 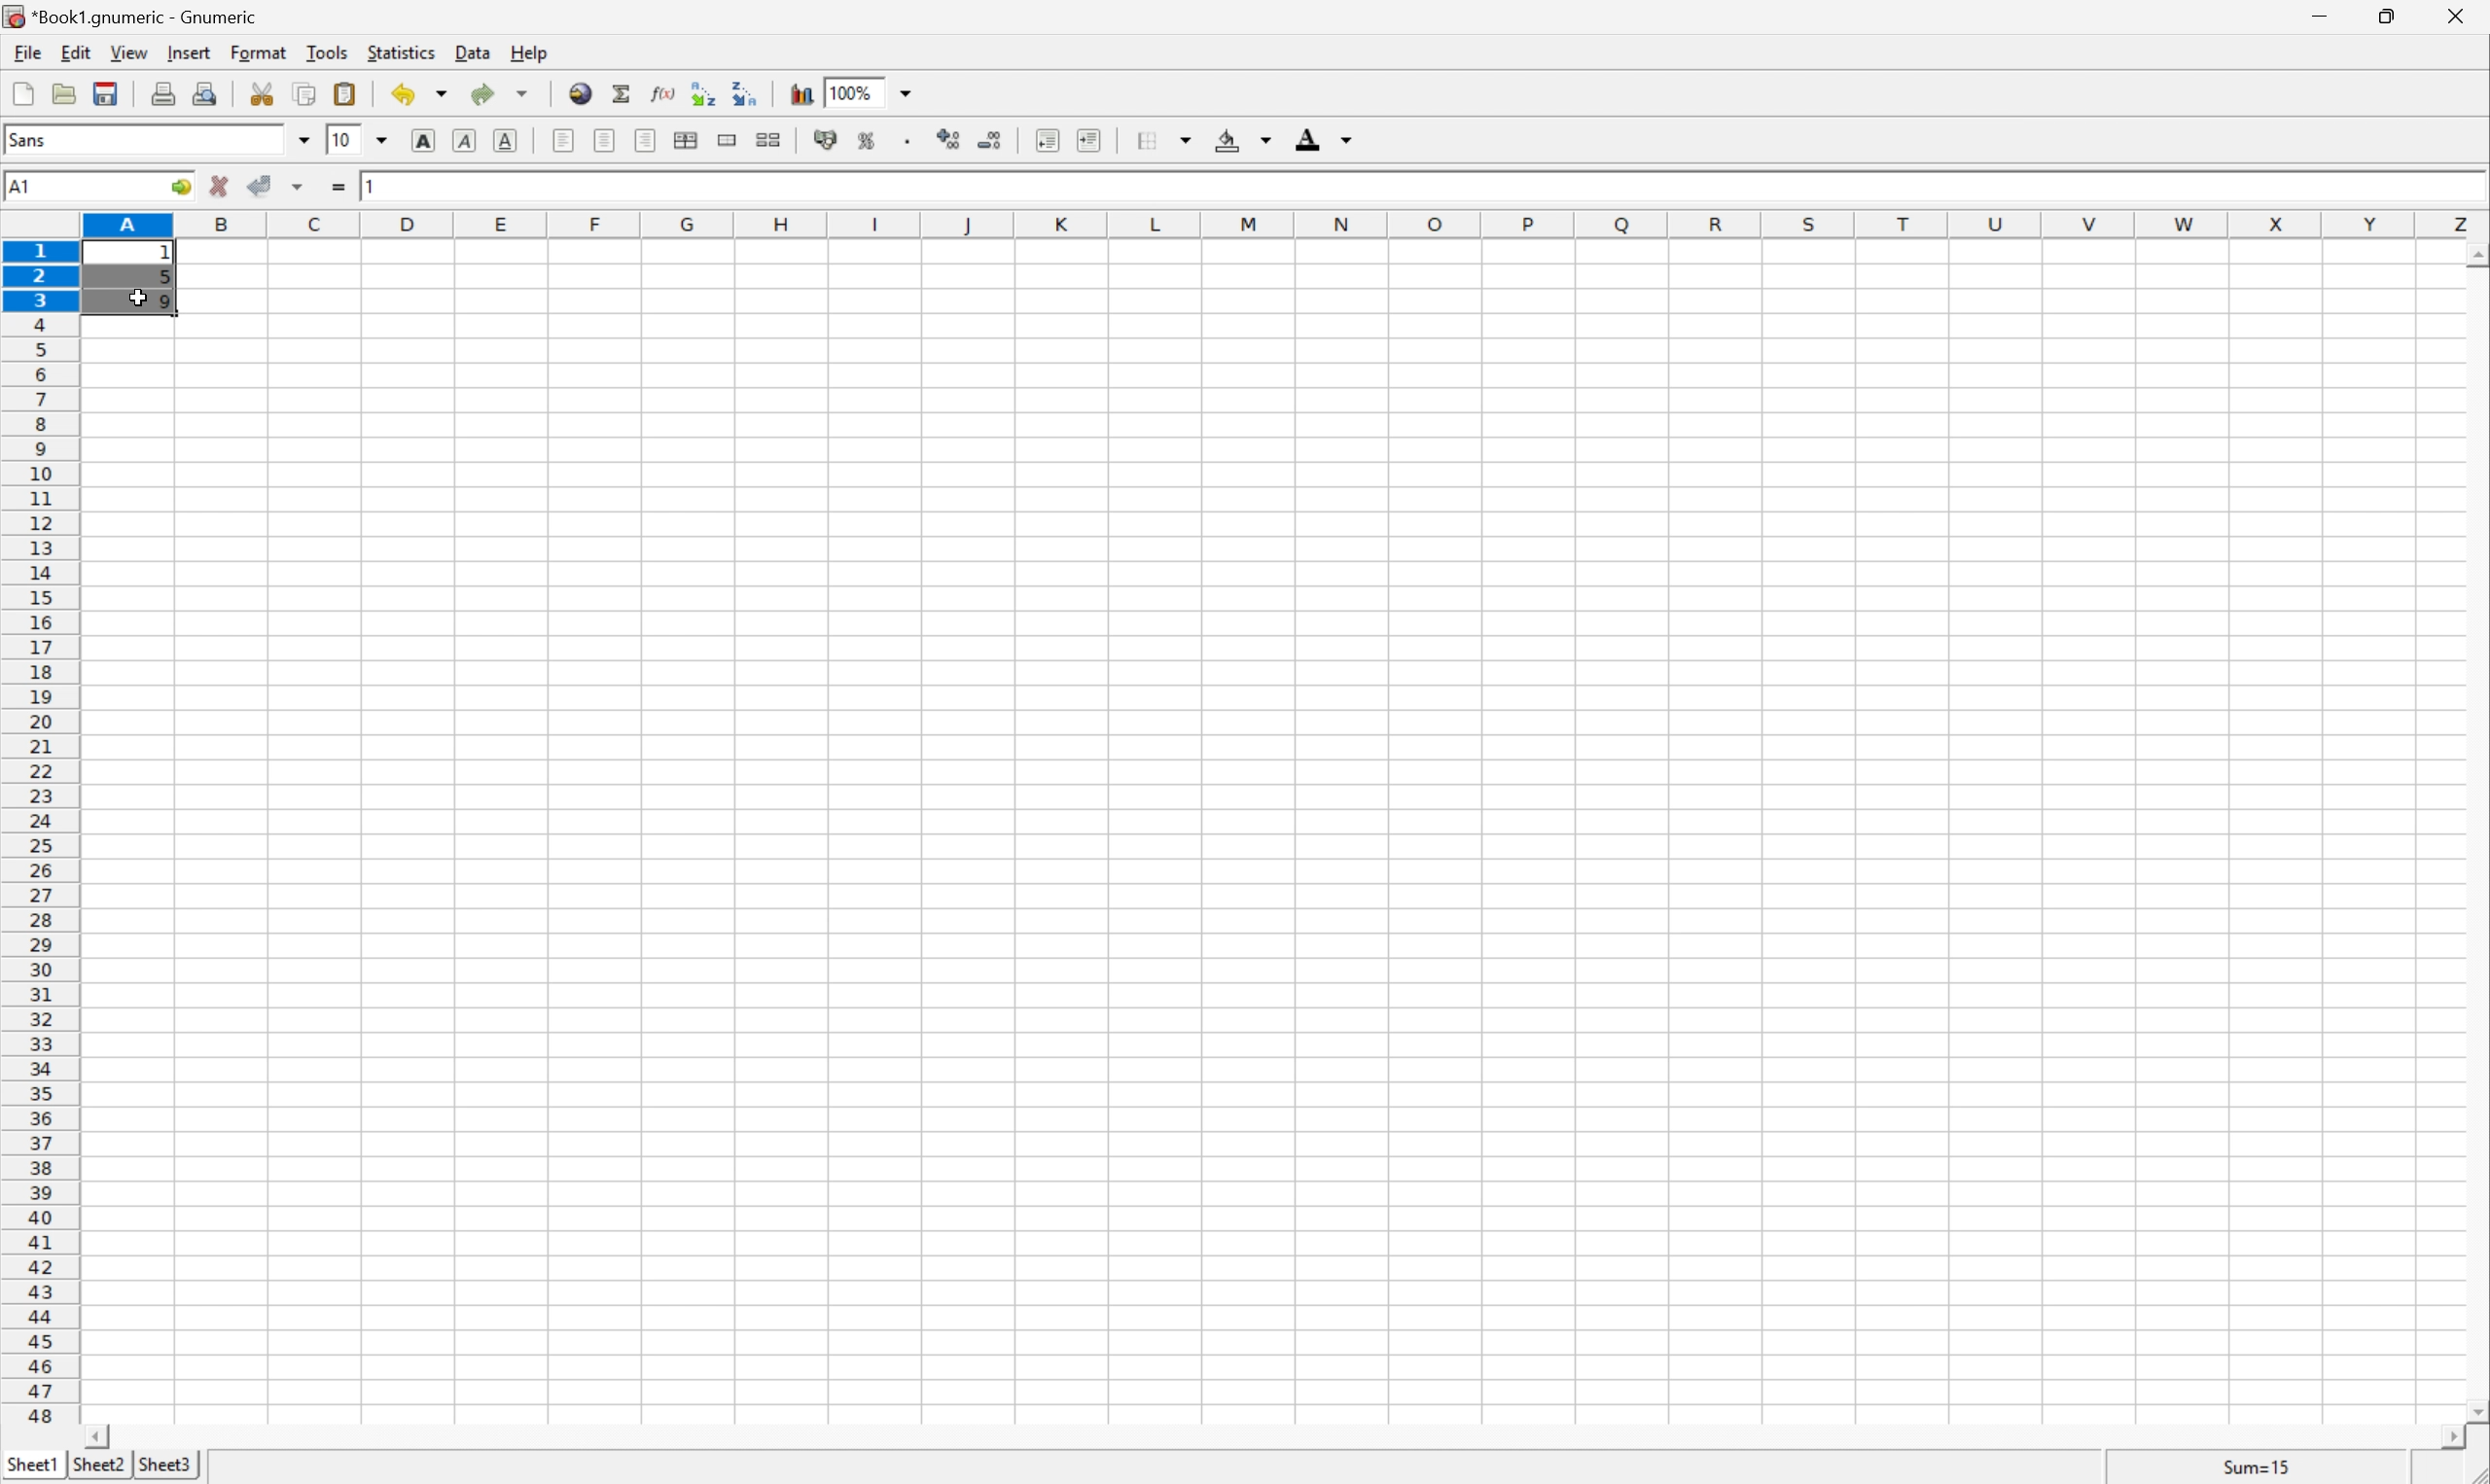 What do you see at coordinates (24, 50) in the screenshot?
I see `file` at bounding box center [24, 50].